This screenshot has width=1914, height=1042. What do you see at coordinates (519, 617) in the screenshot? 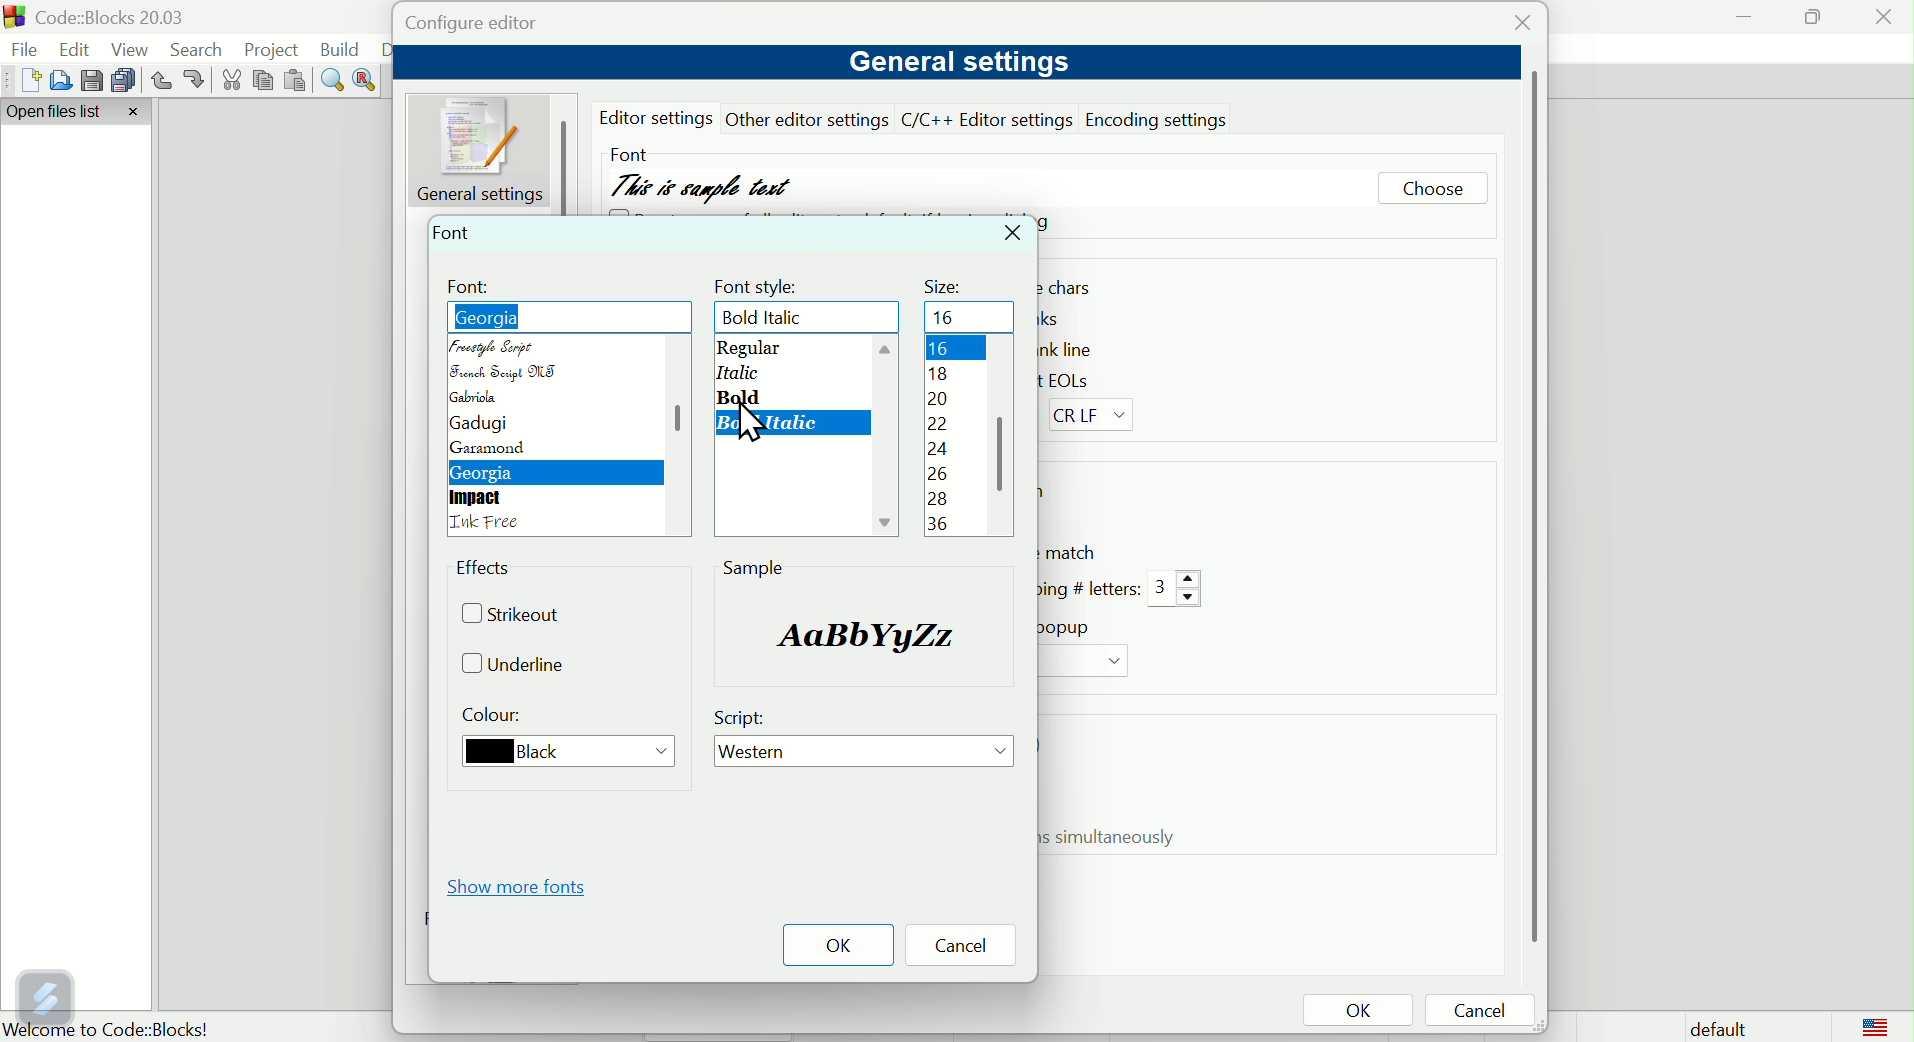
I see `Strike out` at bounding box center [519, 617].